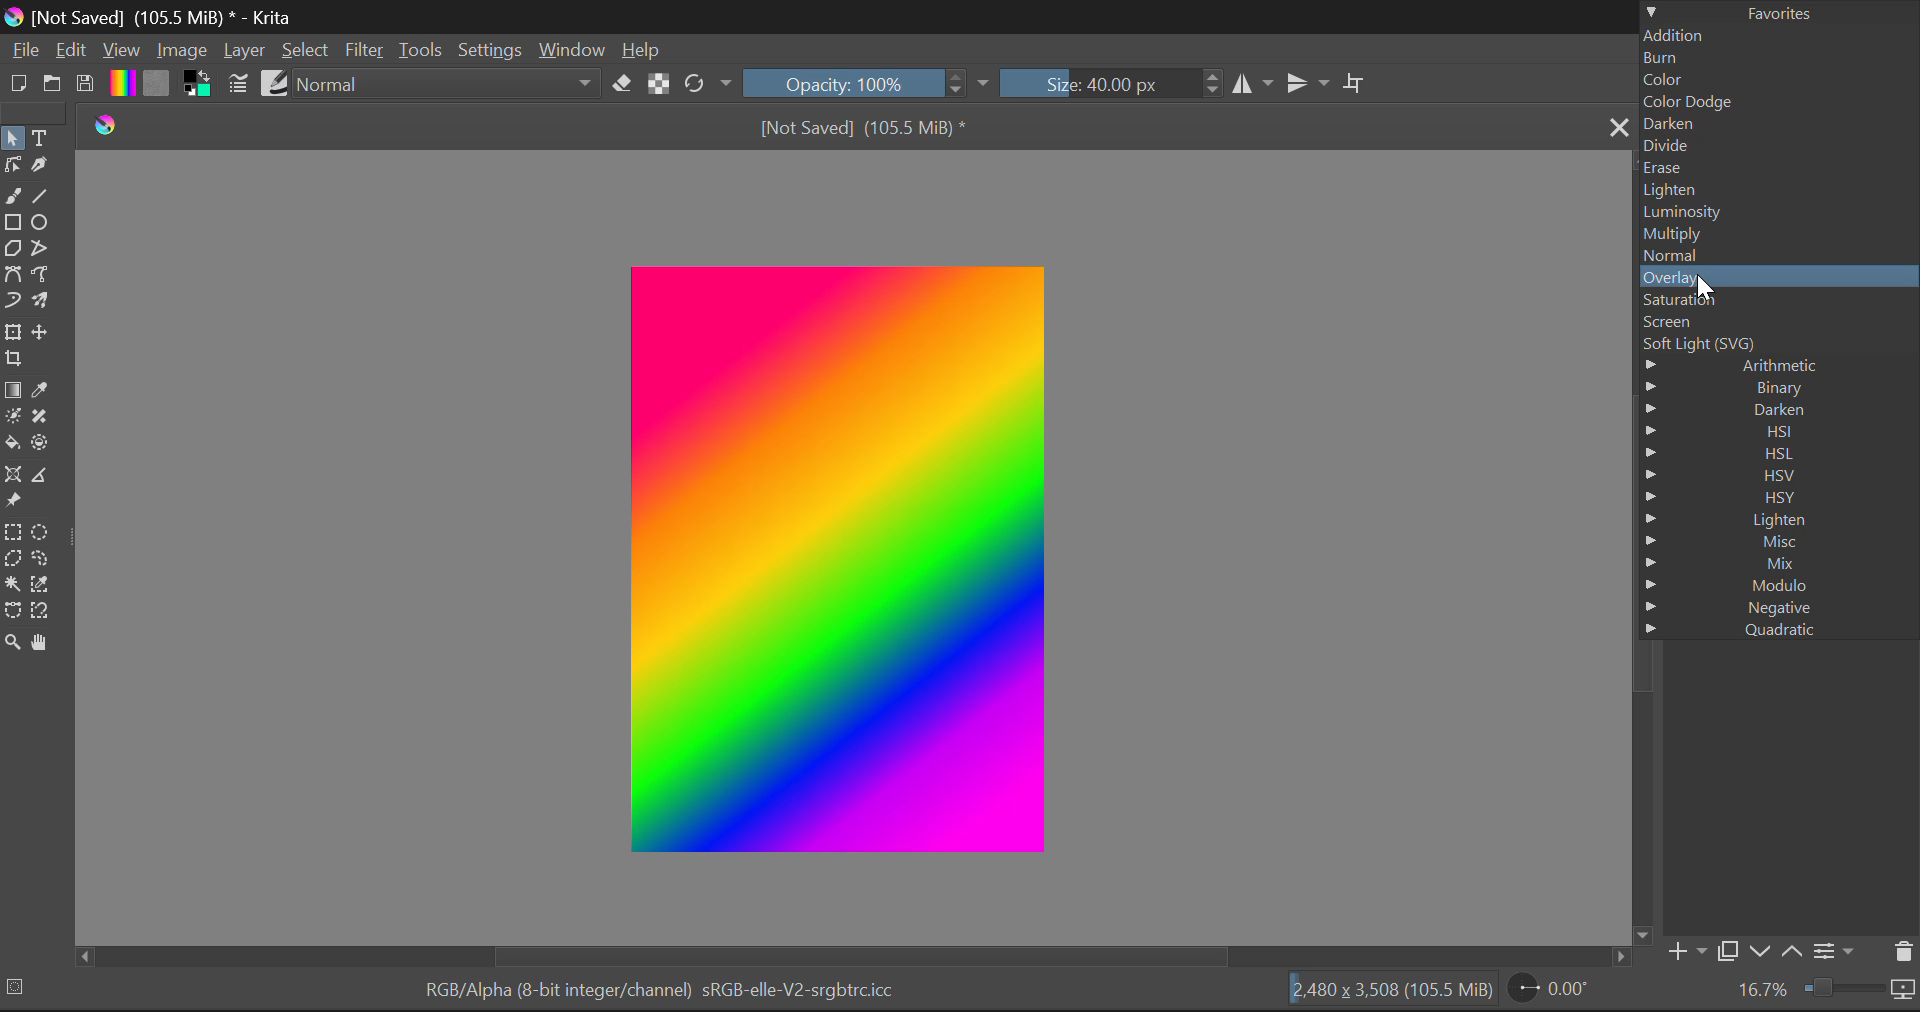 The height and width of the screenshot is (1012, 1920). What do you see at coordinates (1615, 126) in the screenshot?
I see `Close` at bounding box center [1615, 126].